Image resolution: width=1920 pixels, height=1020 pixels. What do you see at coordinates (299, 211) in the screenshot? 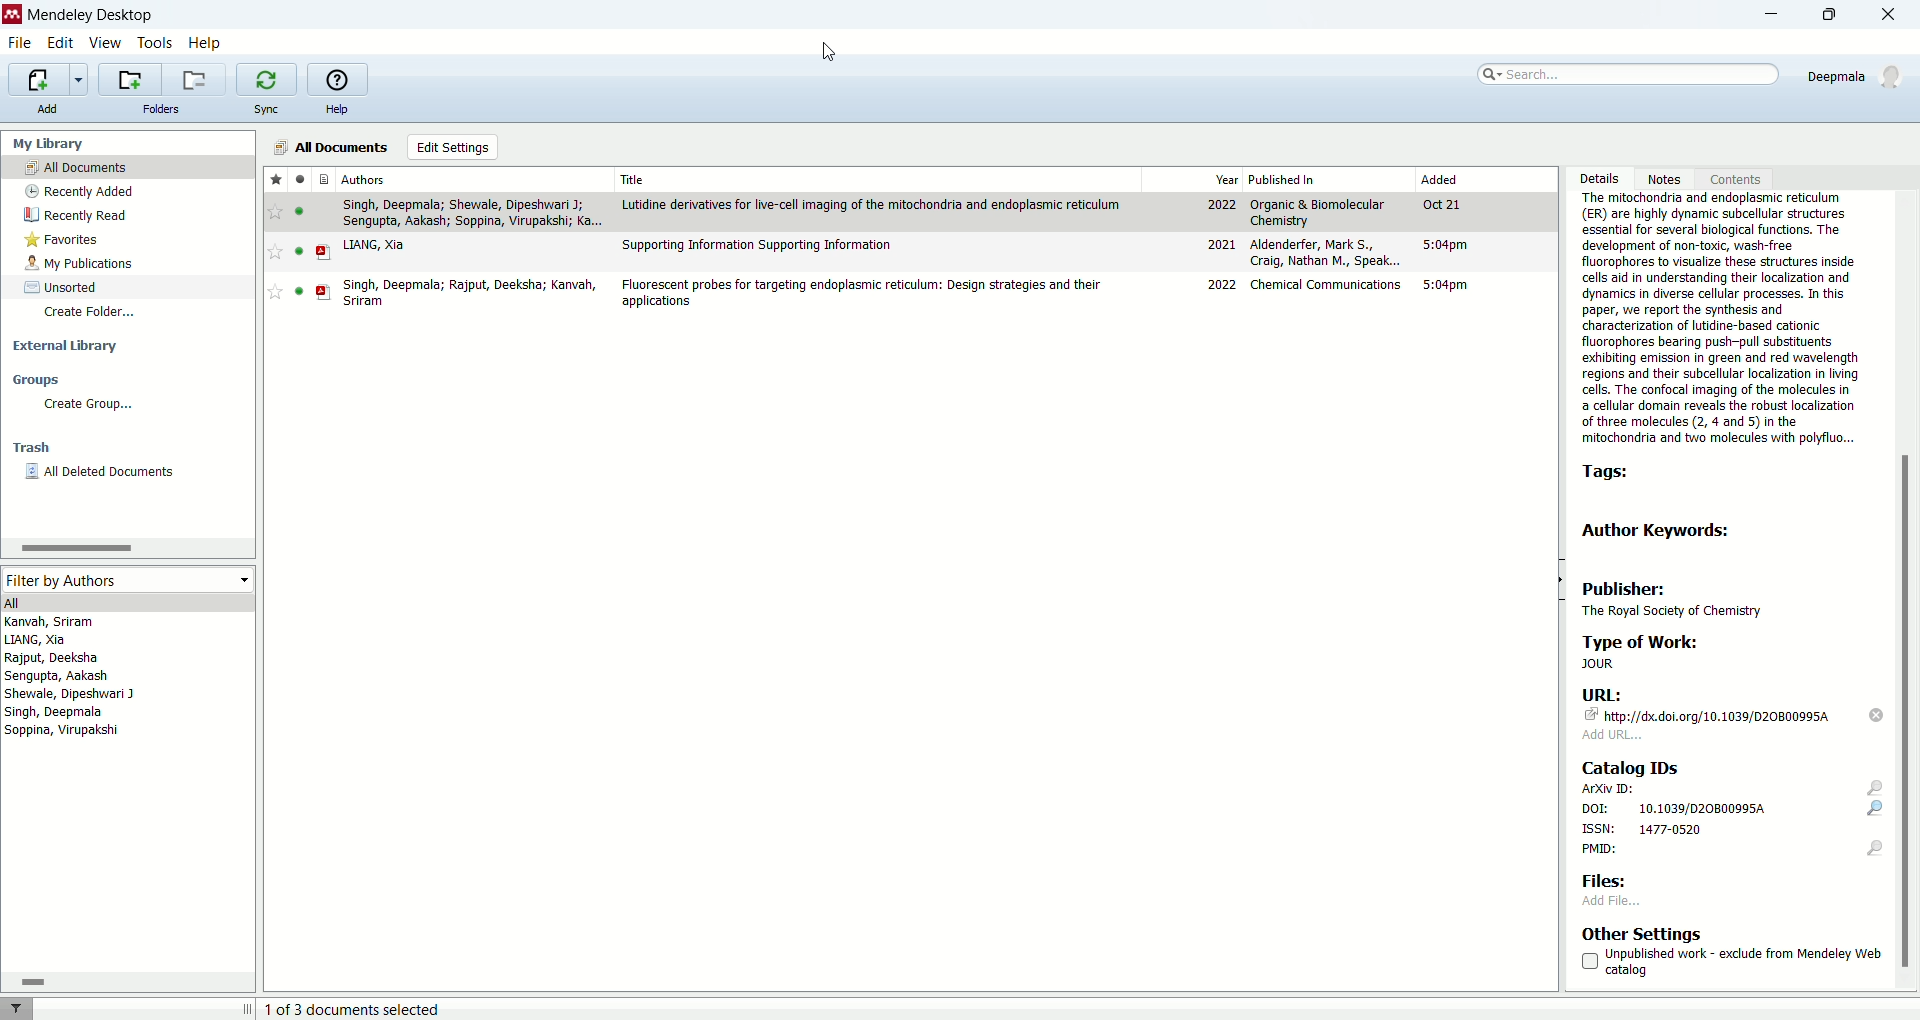
I see `unread` at bounding box center [299, 211].